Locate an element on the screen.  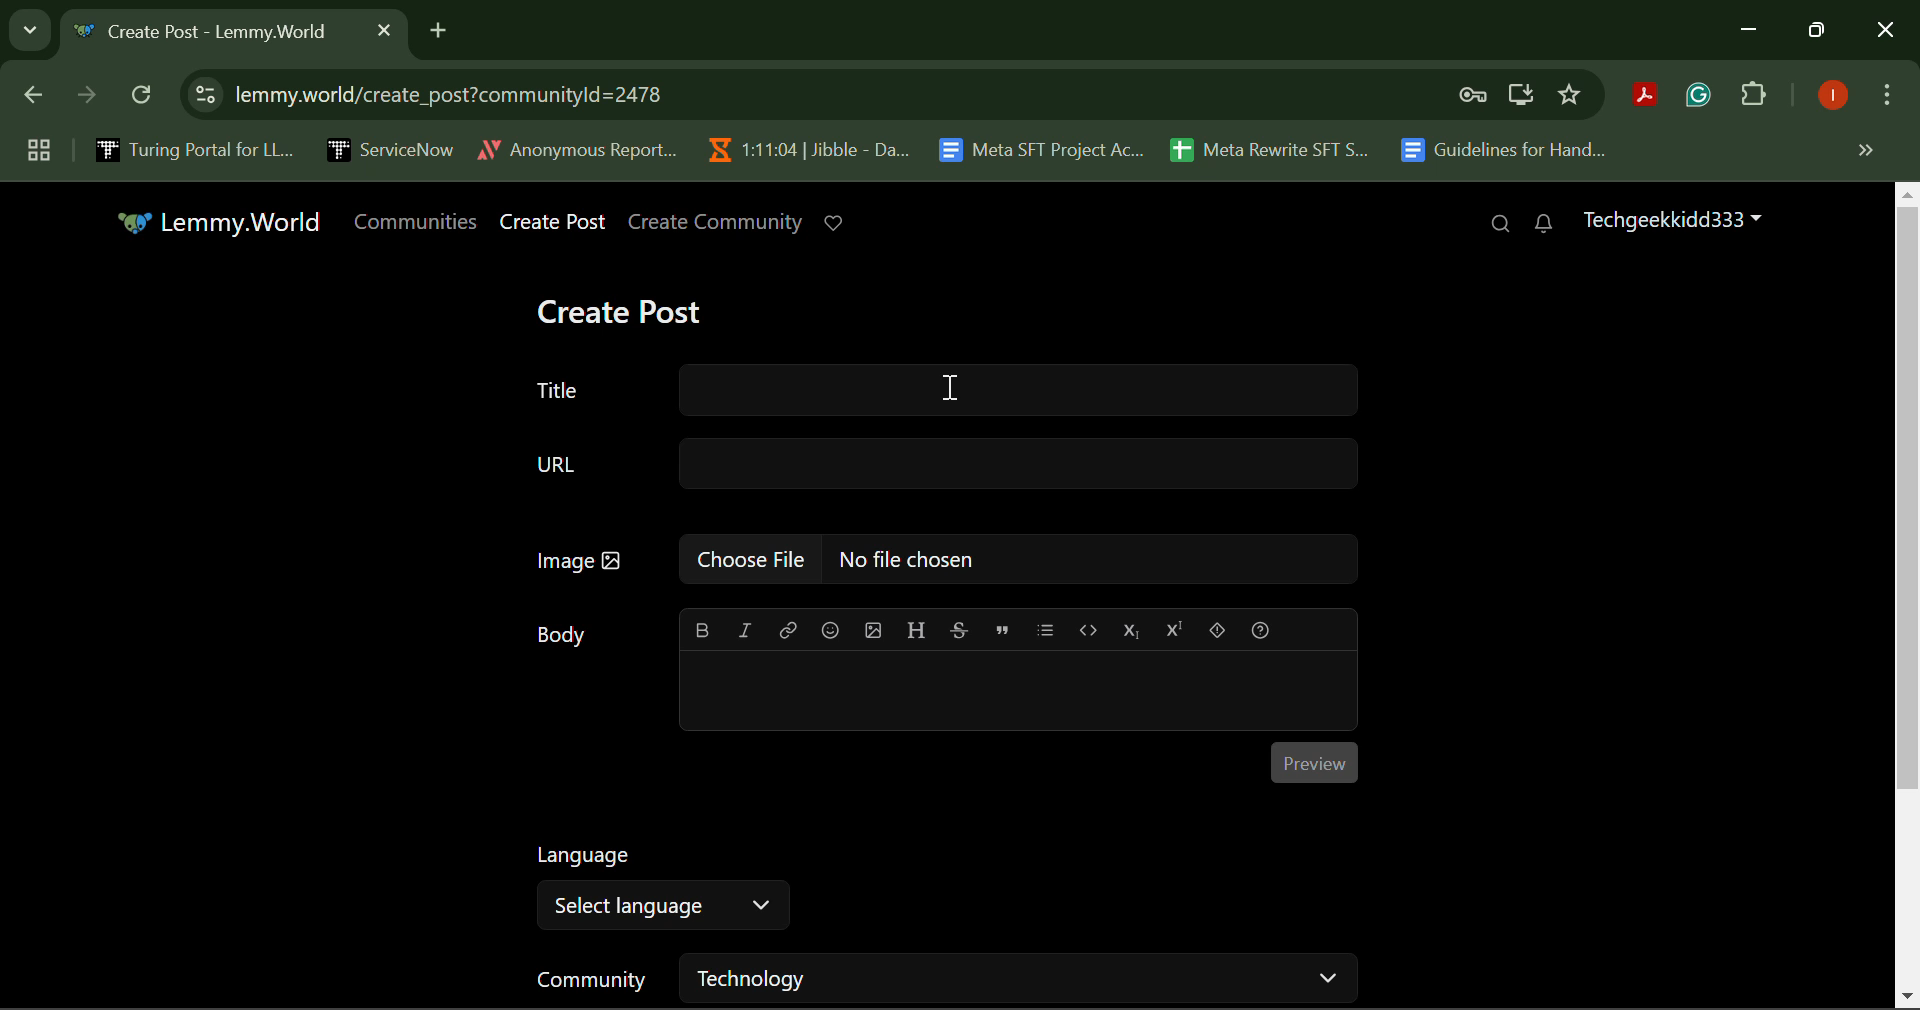
Install Desktop Application is located at coordinates (1520, 97).